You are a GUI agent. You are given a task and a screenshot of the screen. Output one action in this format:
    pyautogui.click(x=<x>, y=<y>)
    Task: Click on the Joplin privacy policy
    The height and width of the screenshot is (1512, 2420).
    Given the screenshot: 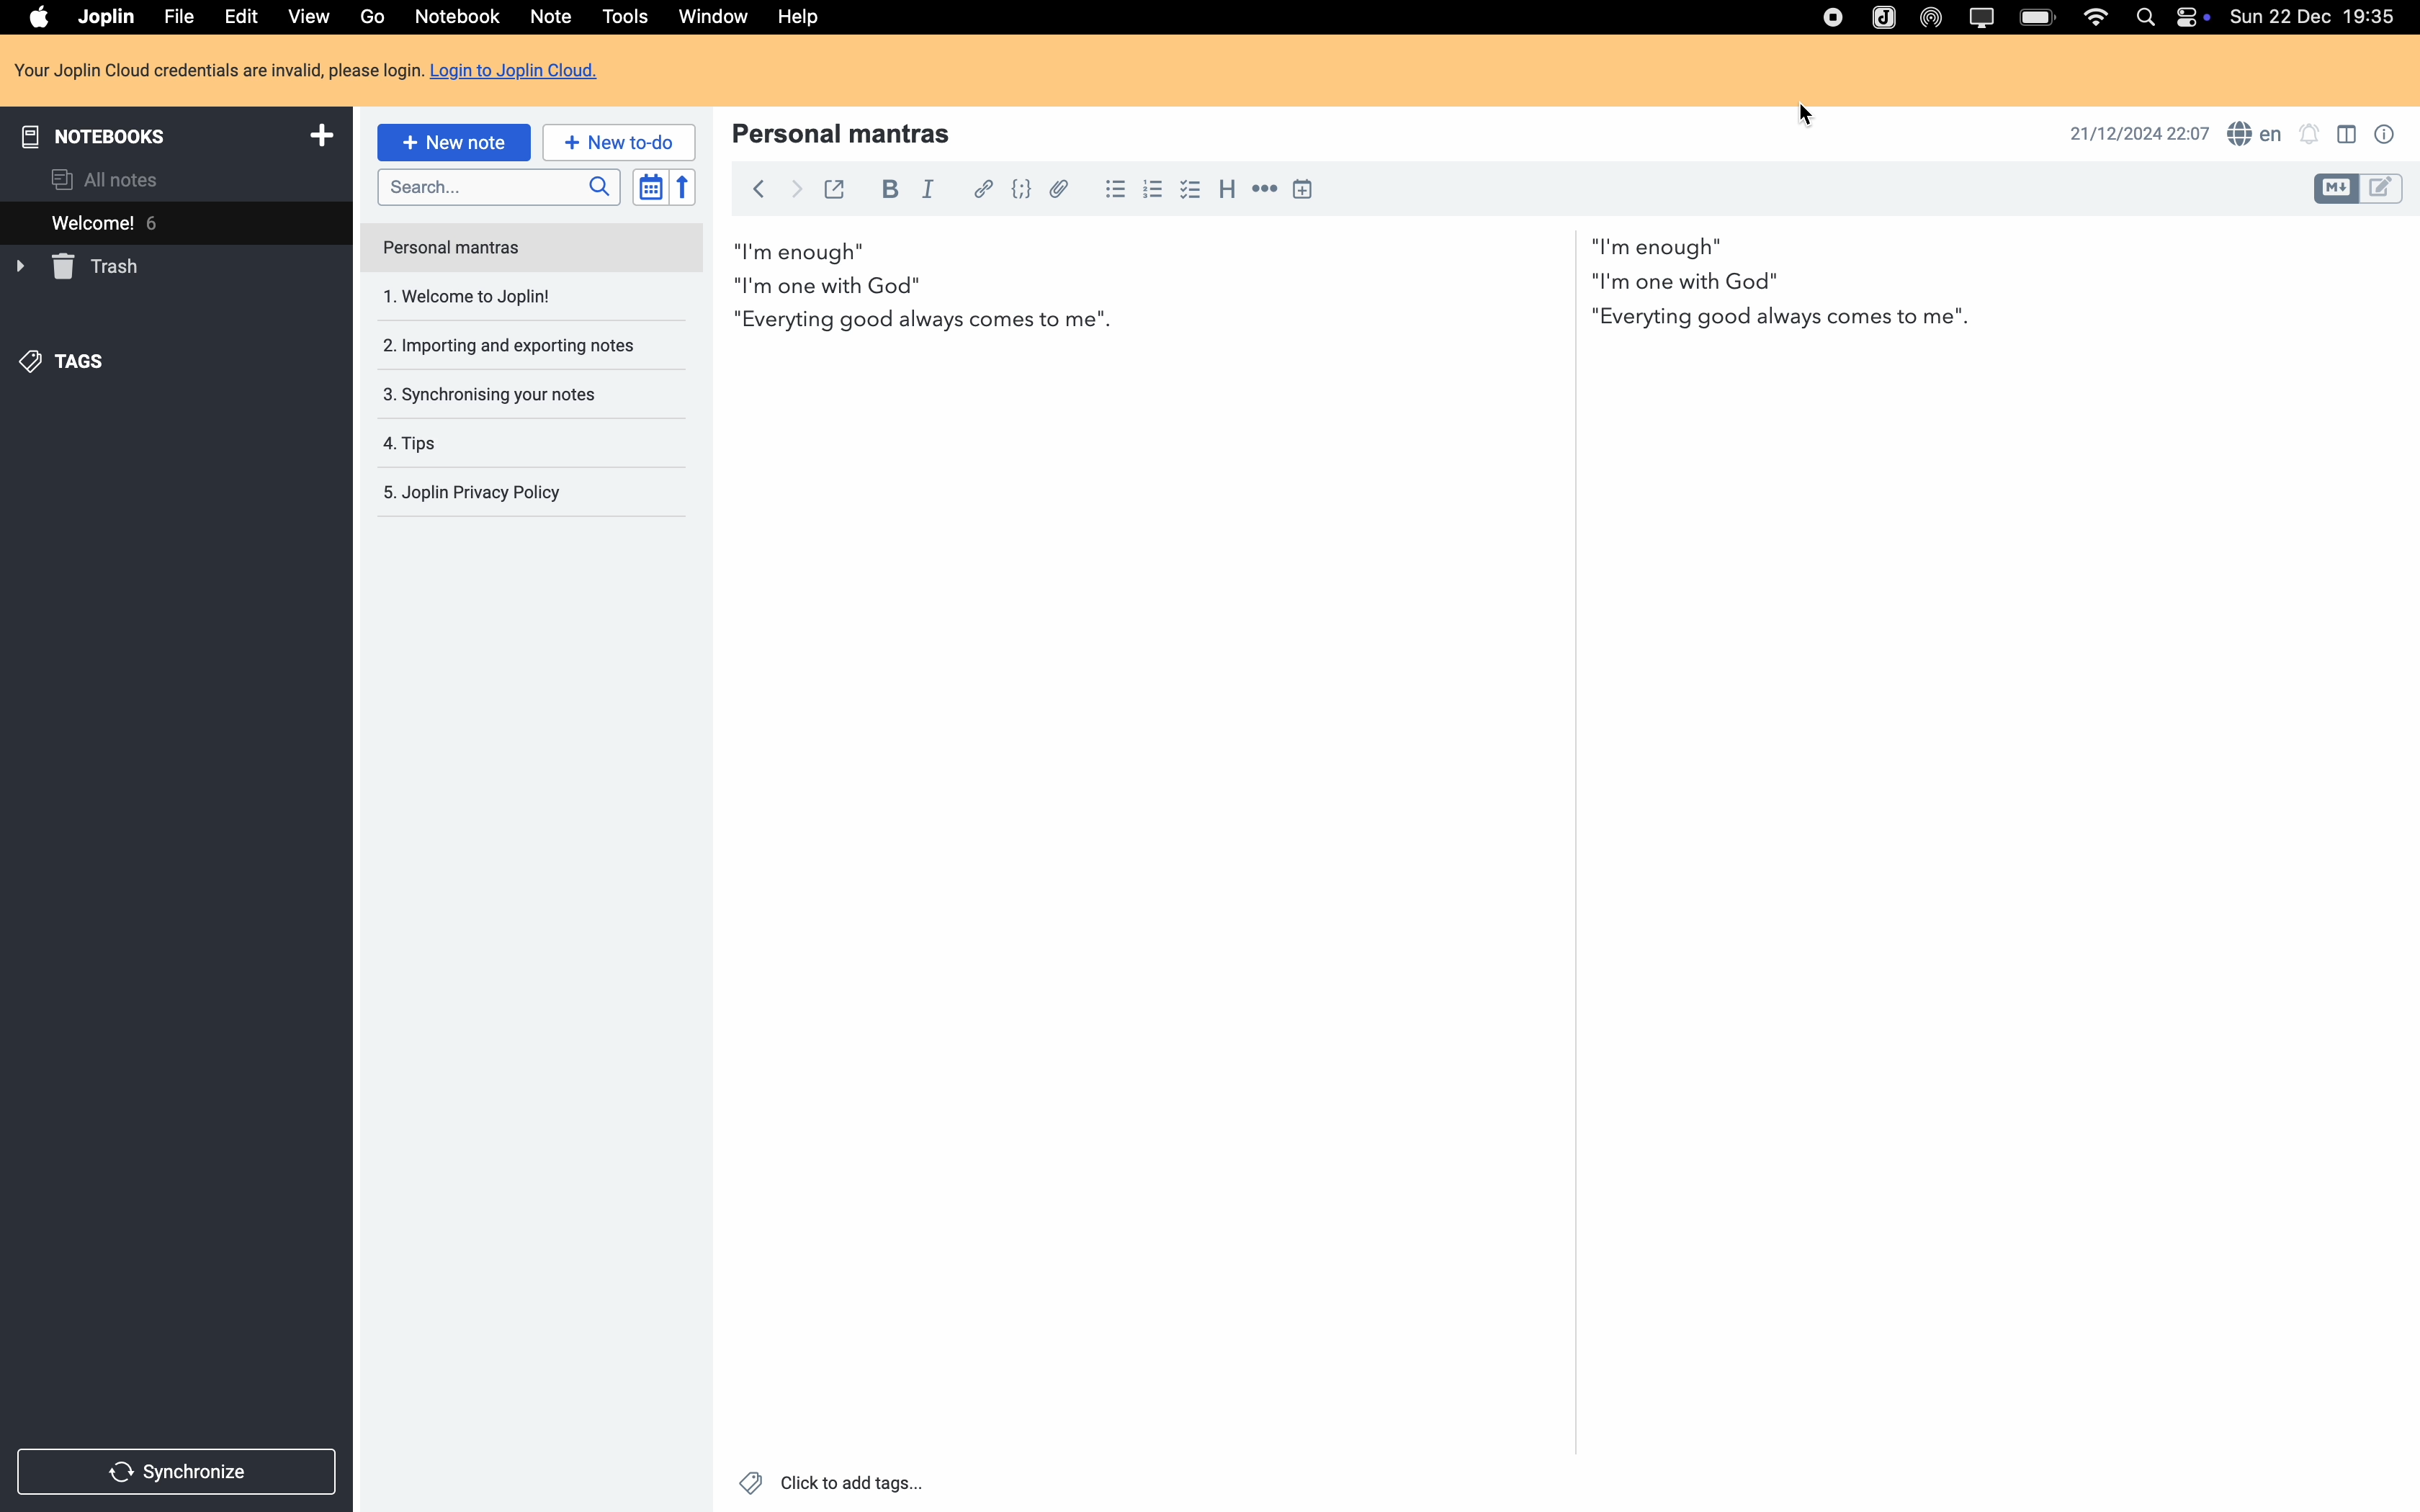 What is the action you would take?
    pyautogui.click(x=475, y=493)
    